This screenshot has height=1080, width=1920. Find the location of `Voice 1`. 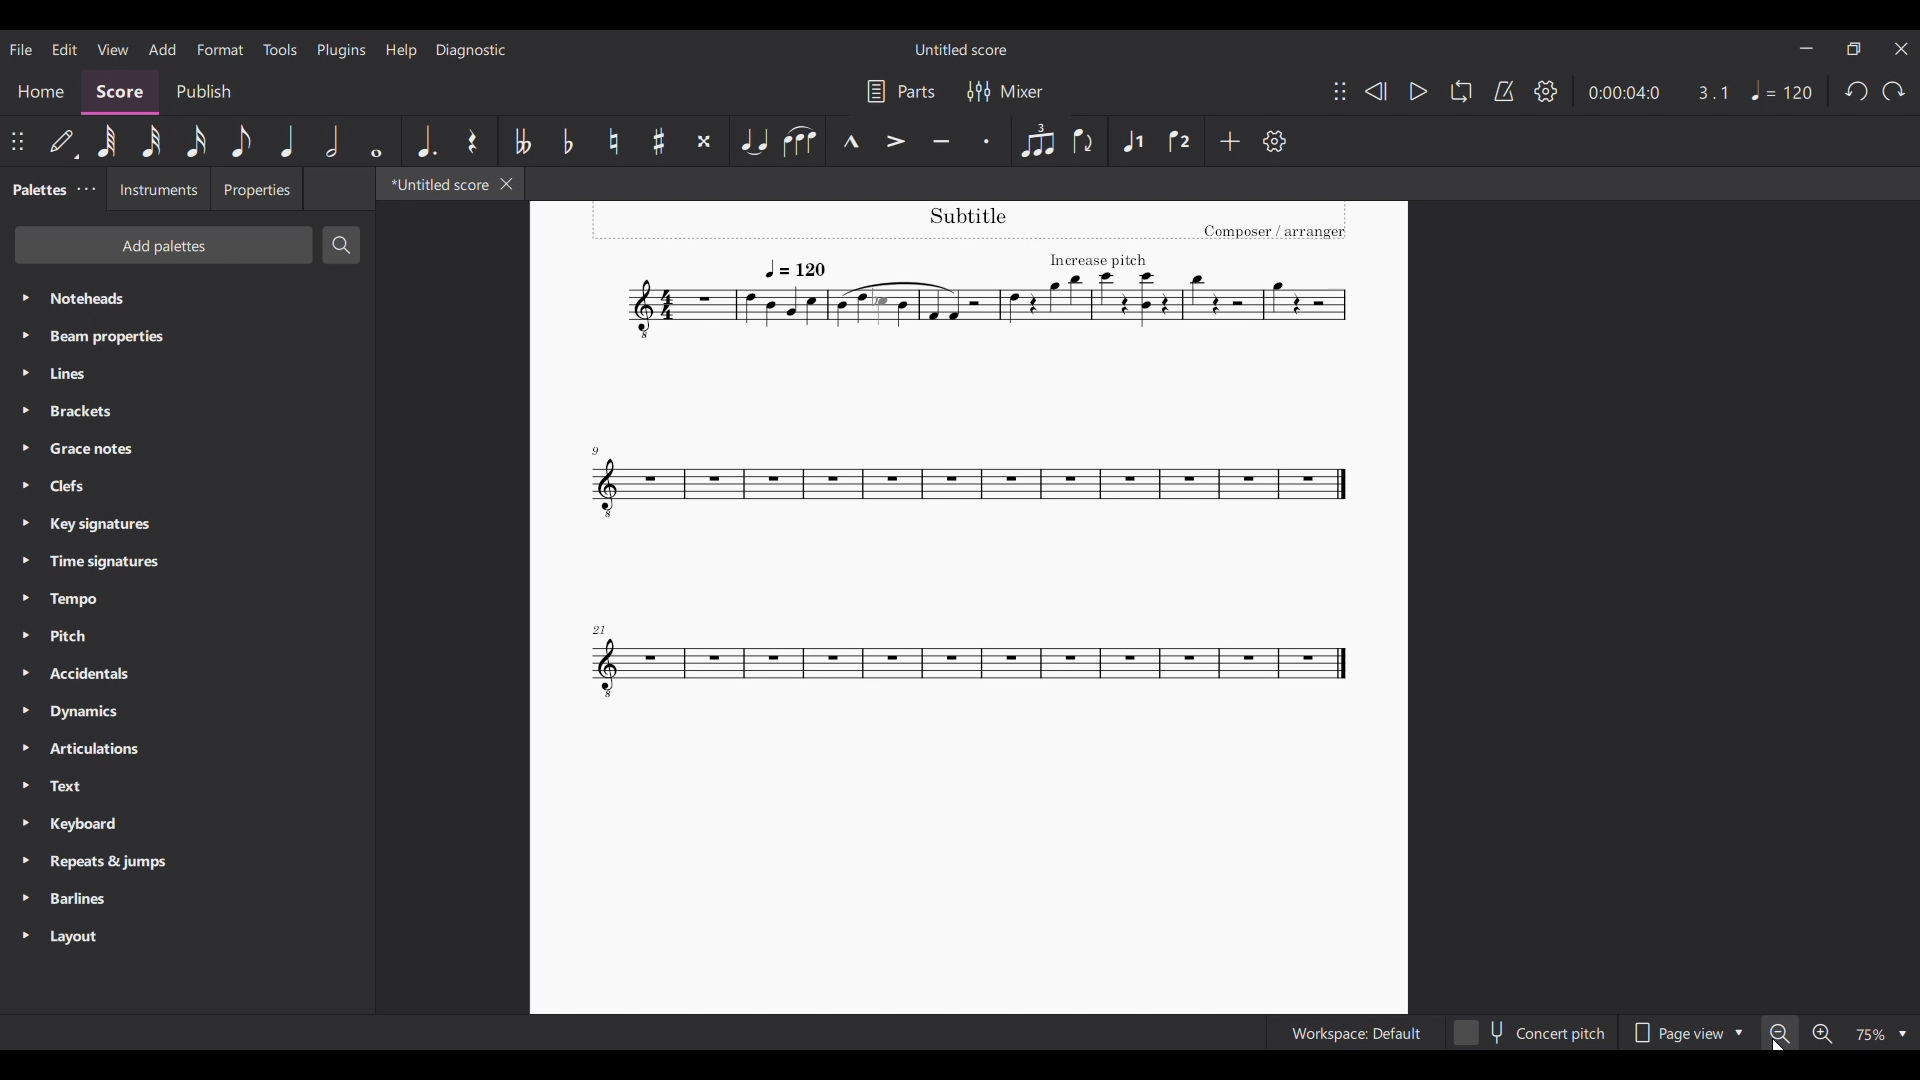

Voice 1 is located at coordinates (1132, 140).